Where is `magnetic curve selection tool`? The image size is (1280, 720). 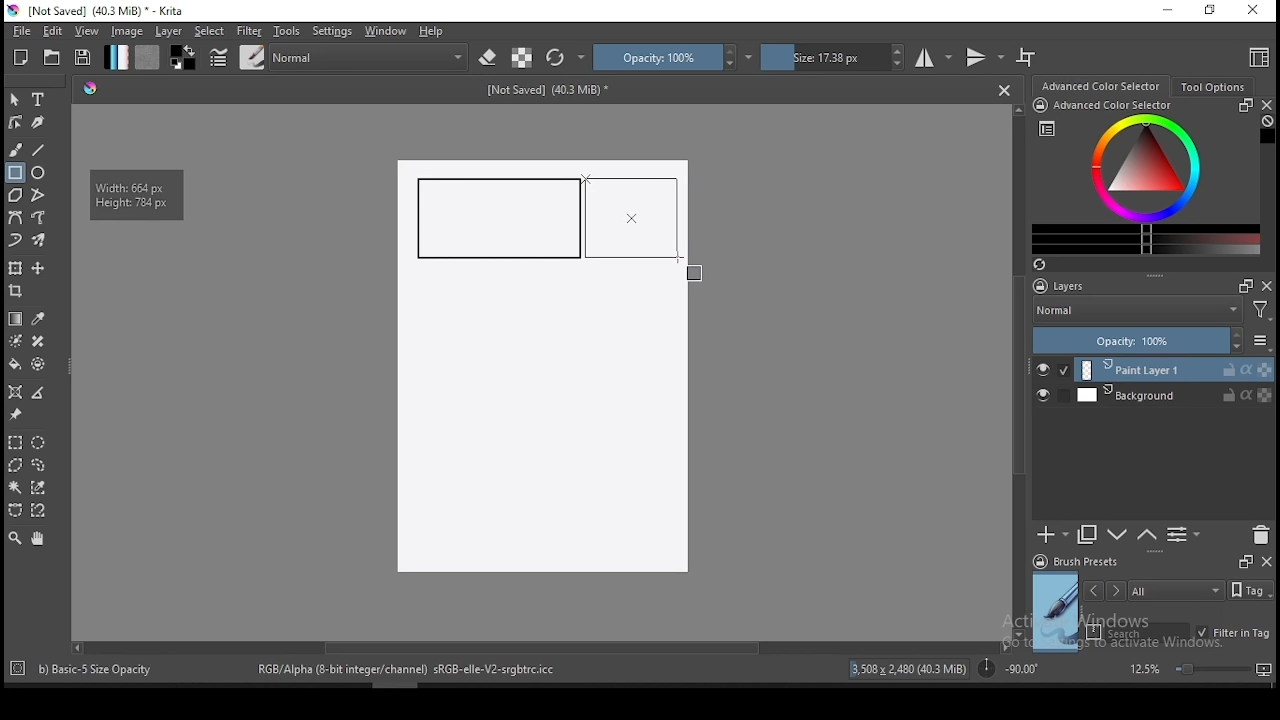
magnetic curve selection tool is located at coordinates (36, 510).